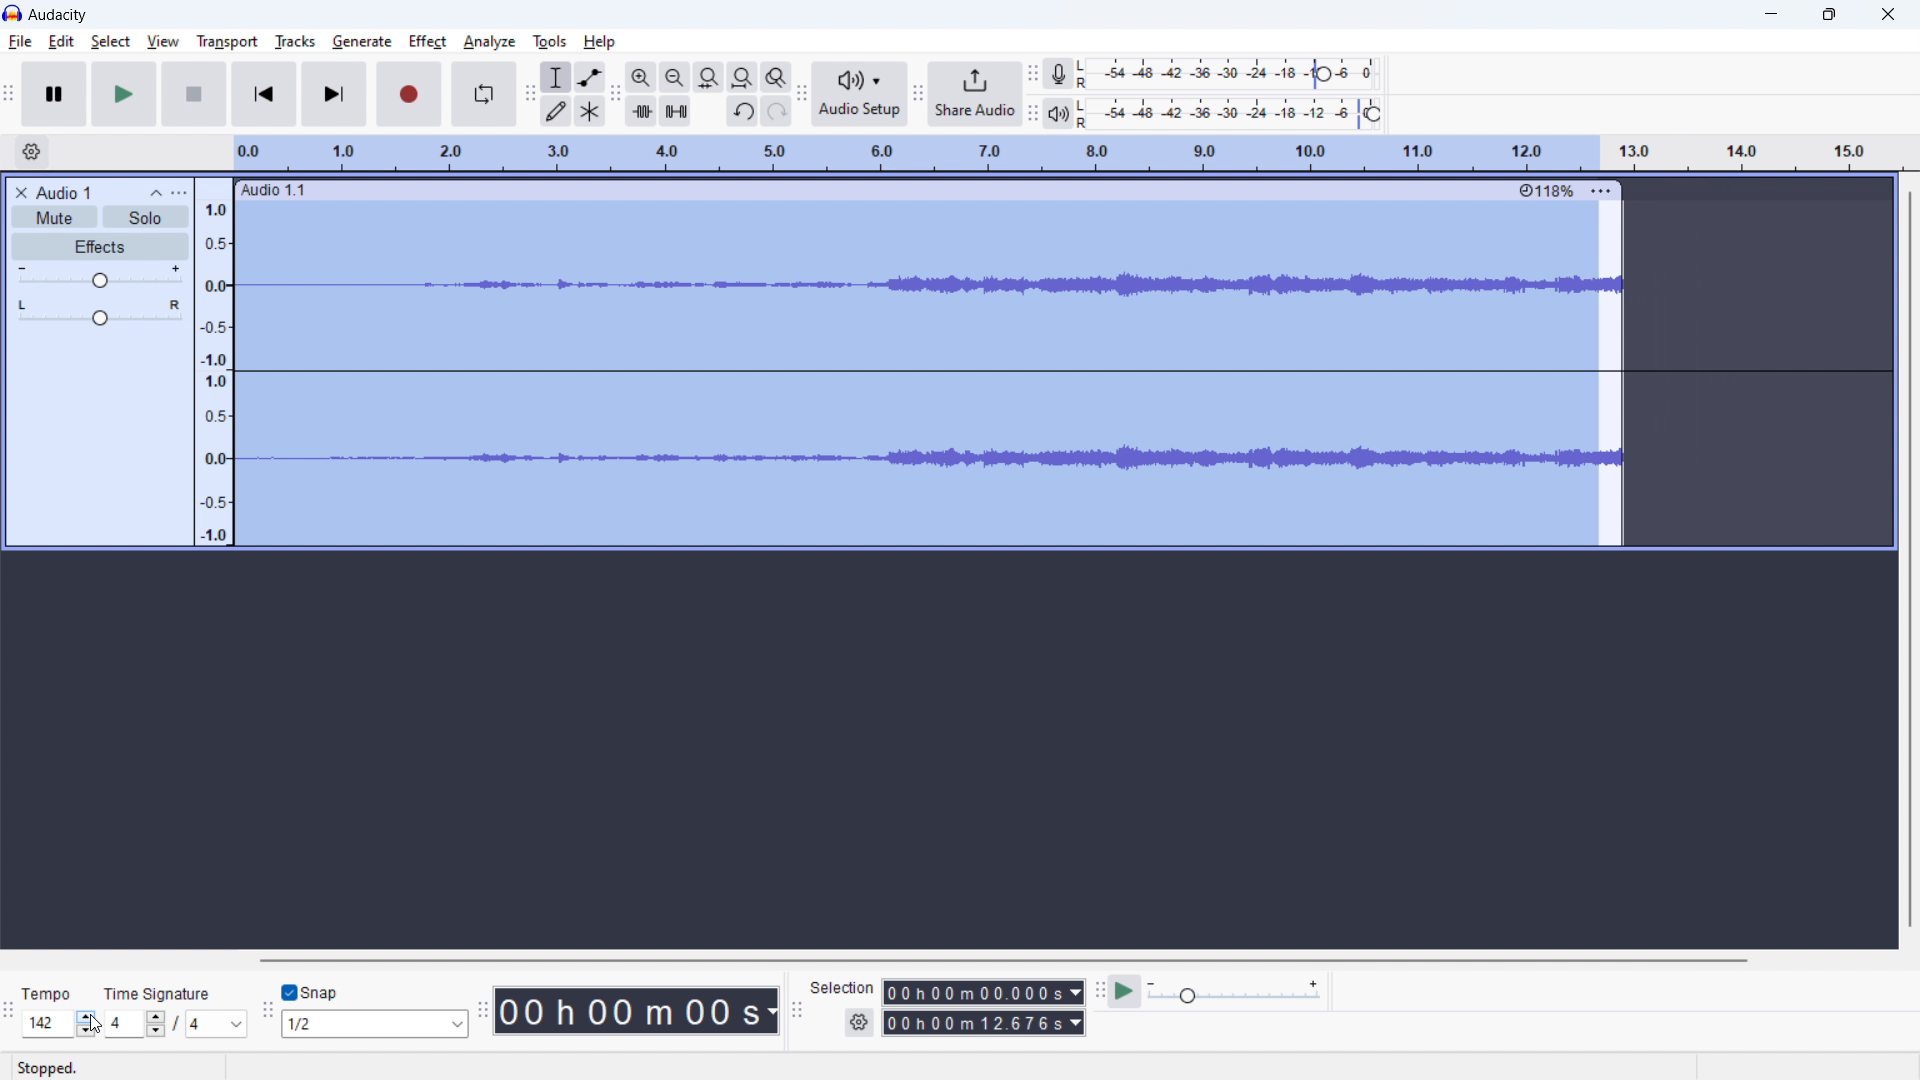 The image size is (1920, 1080). What do you see at coordinates (797, 1013) in the screenshot?
I see `selection toolbar` at bounding box center [797, 1013].